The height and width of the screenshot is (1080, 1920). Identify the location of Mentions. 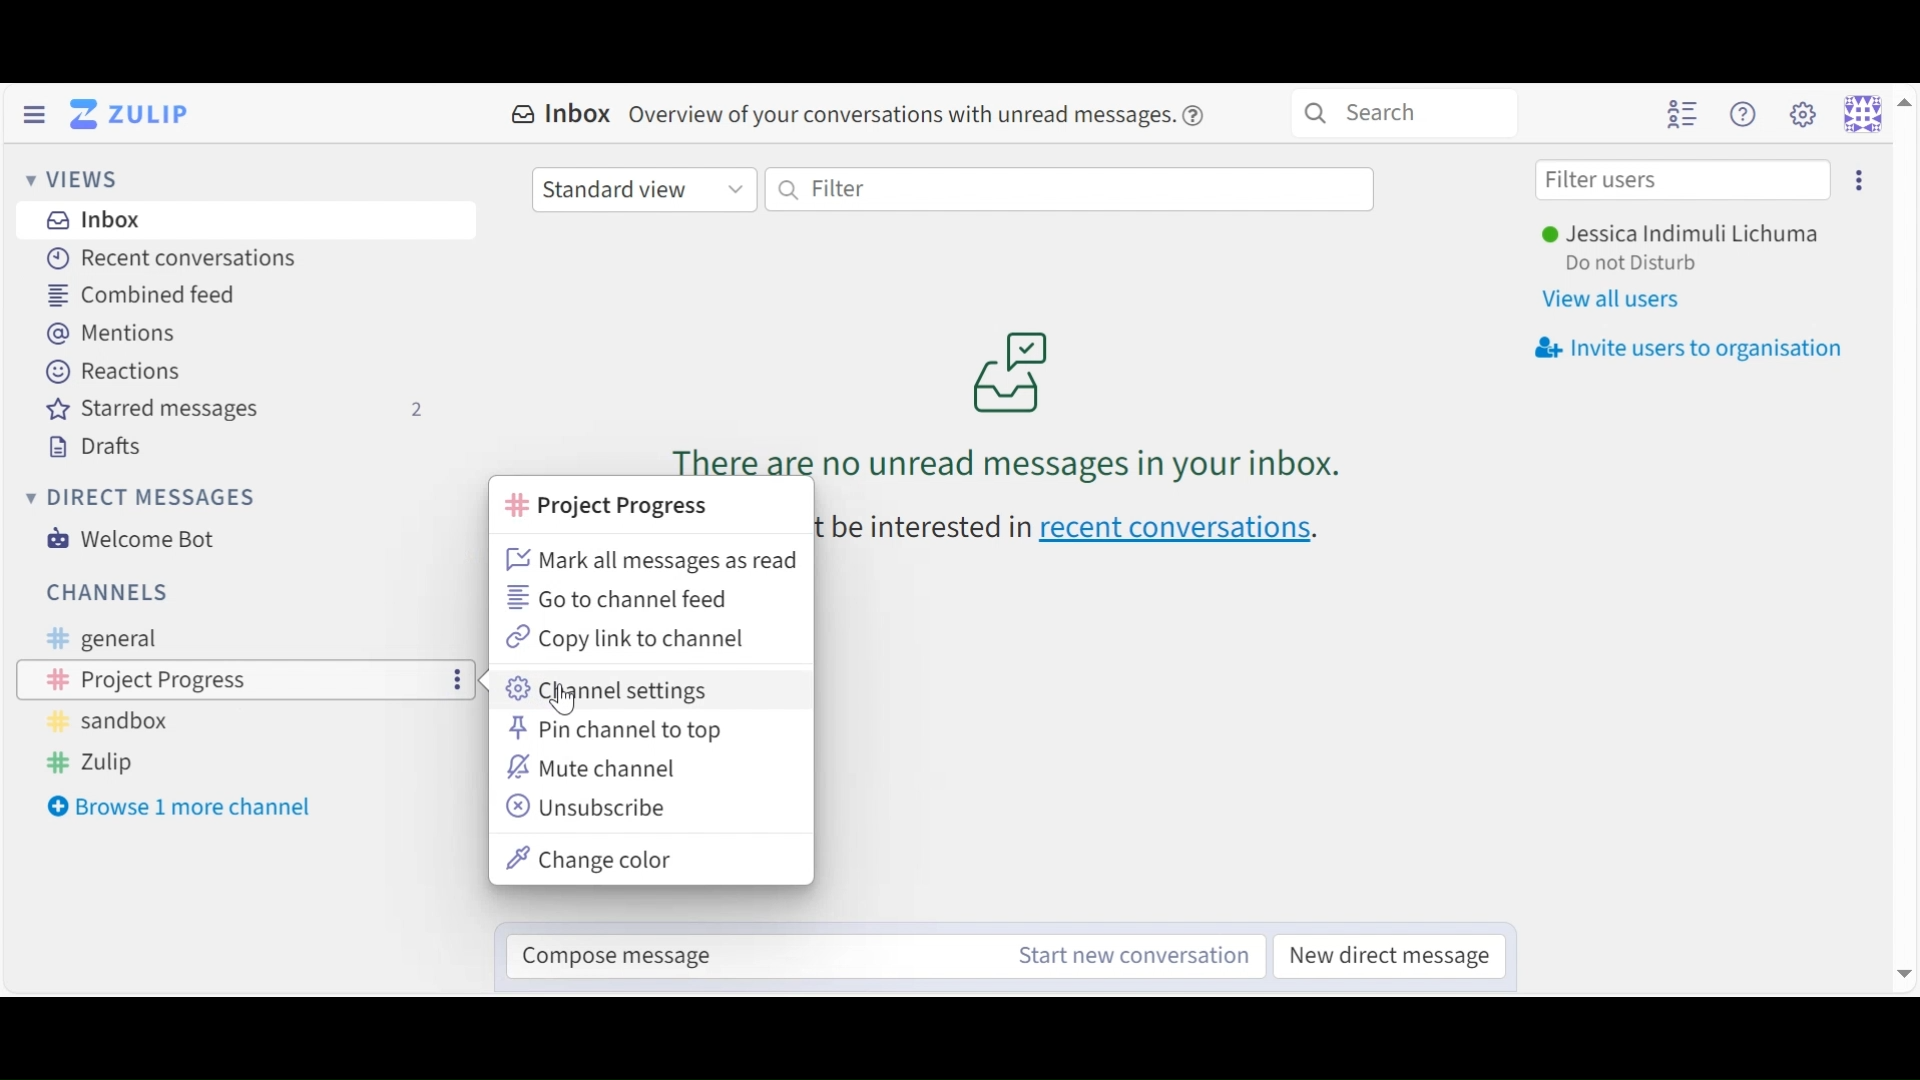
(121, 333).